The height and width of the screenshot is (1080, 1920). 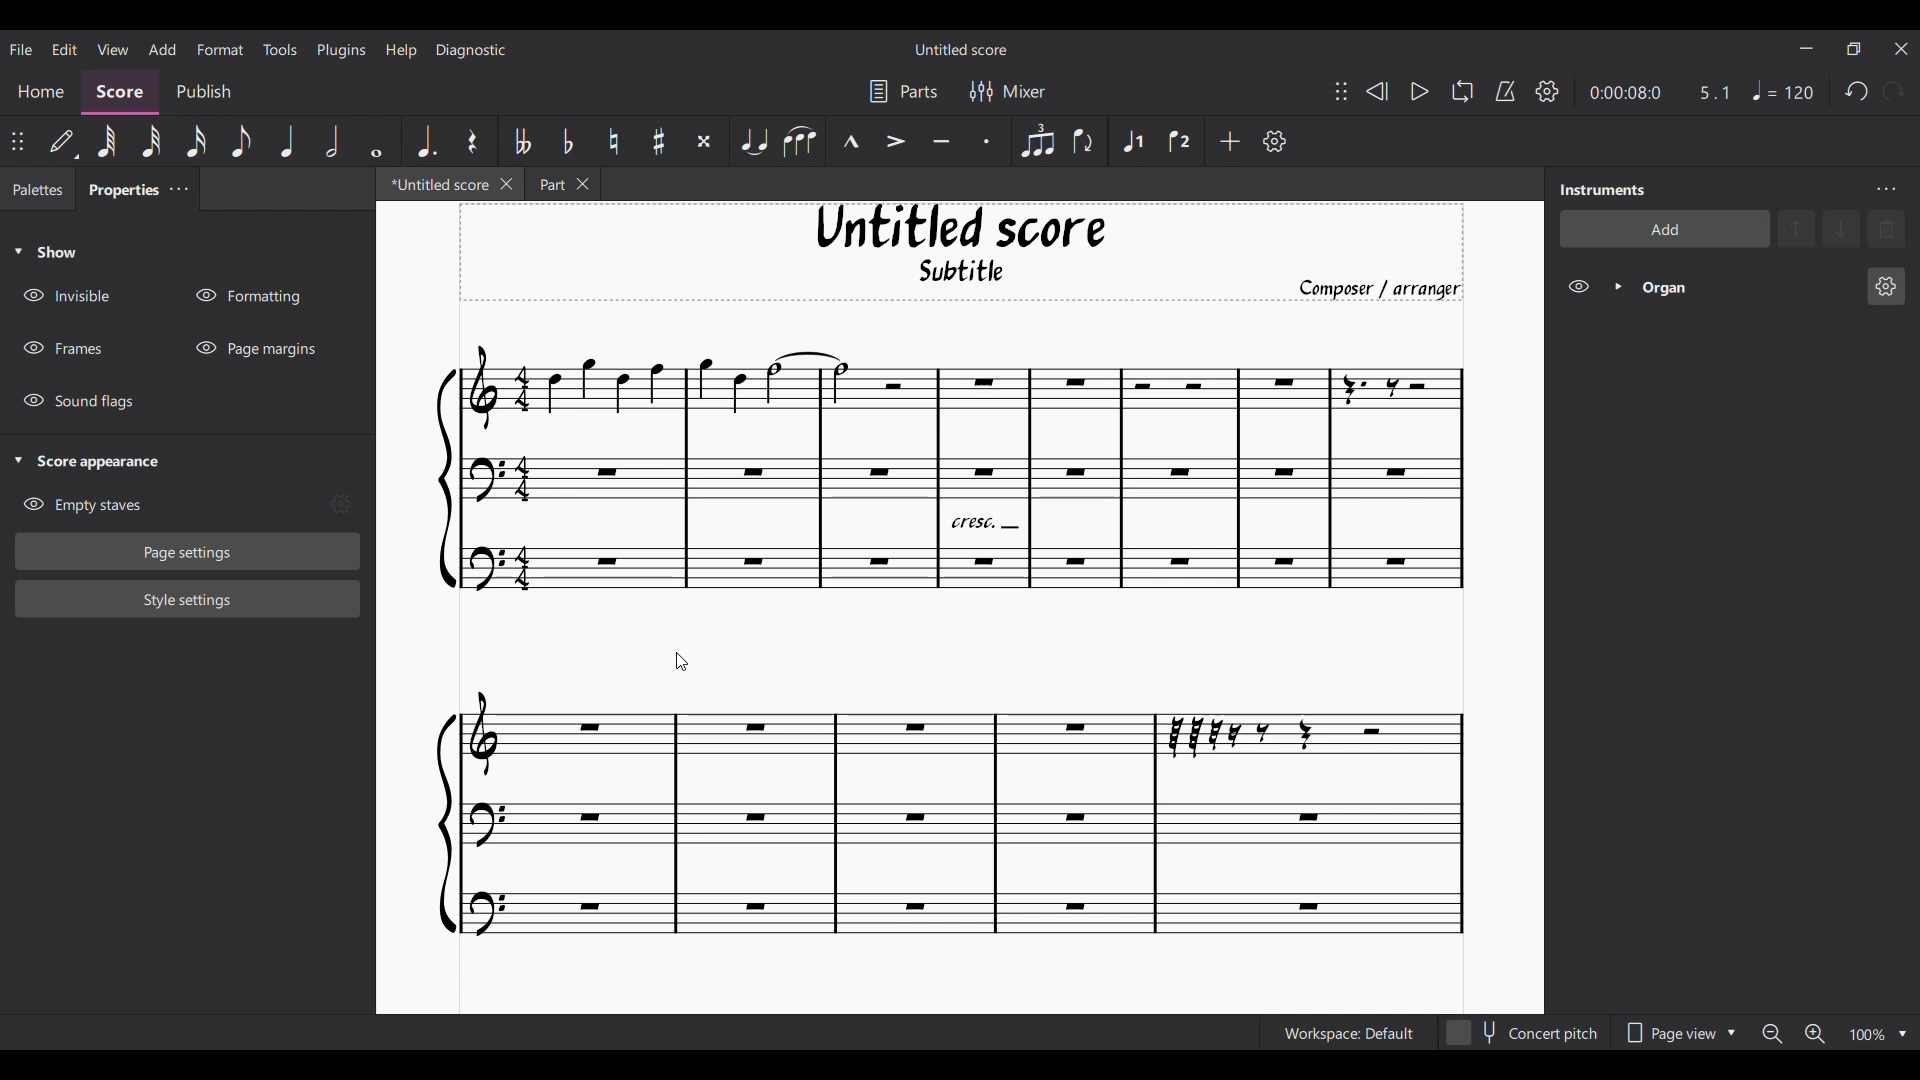 I want to click on Palette tab, so click(x=35, y=190).